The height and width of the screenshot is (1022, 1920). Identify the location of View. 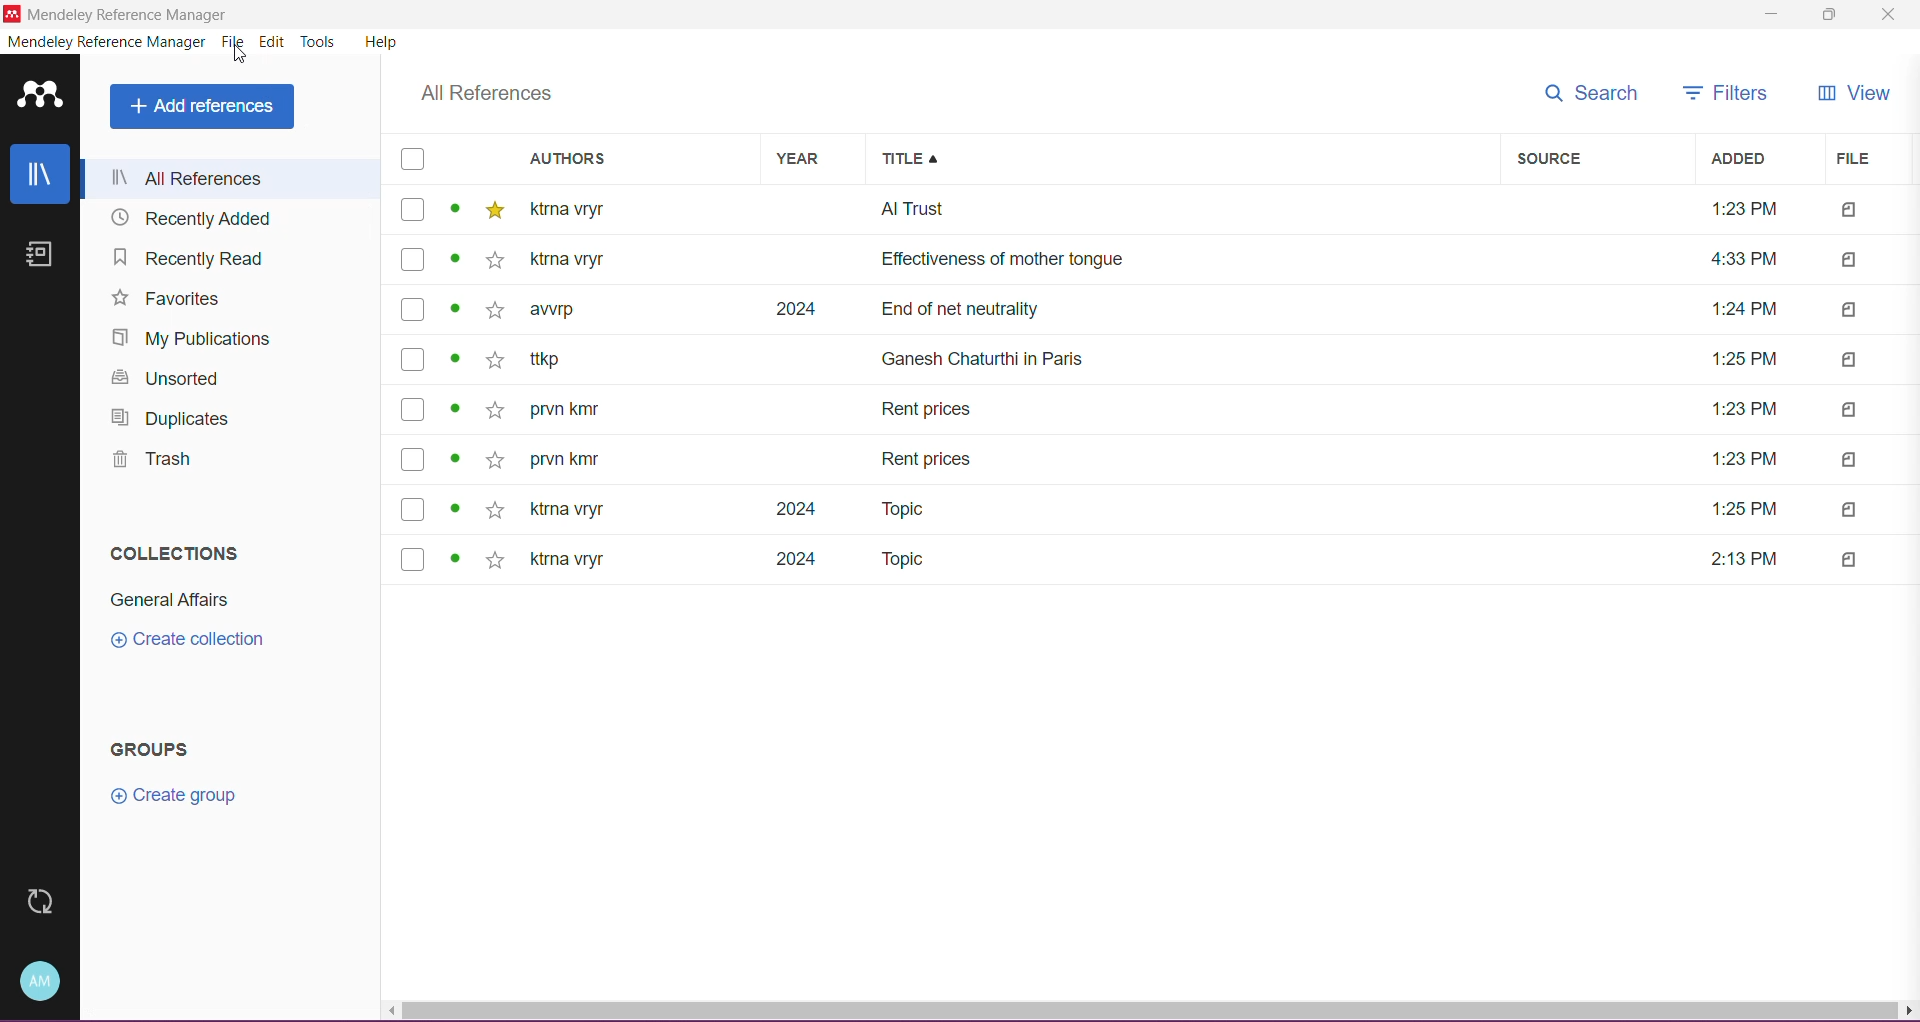
(1855, 94).